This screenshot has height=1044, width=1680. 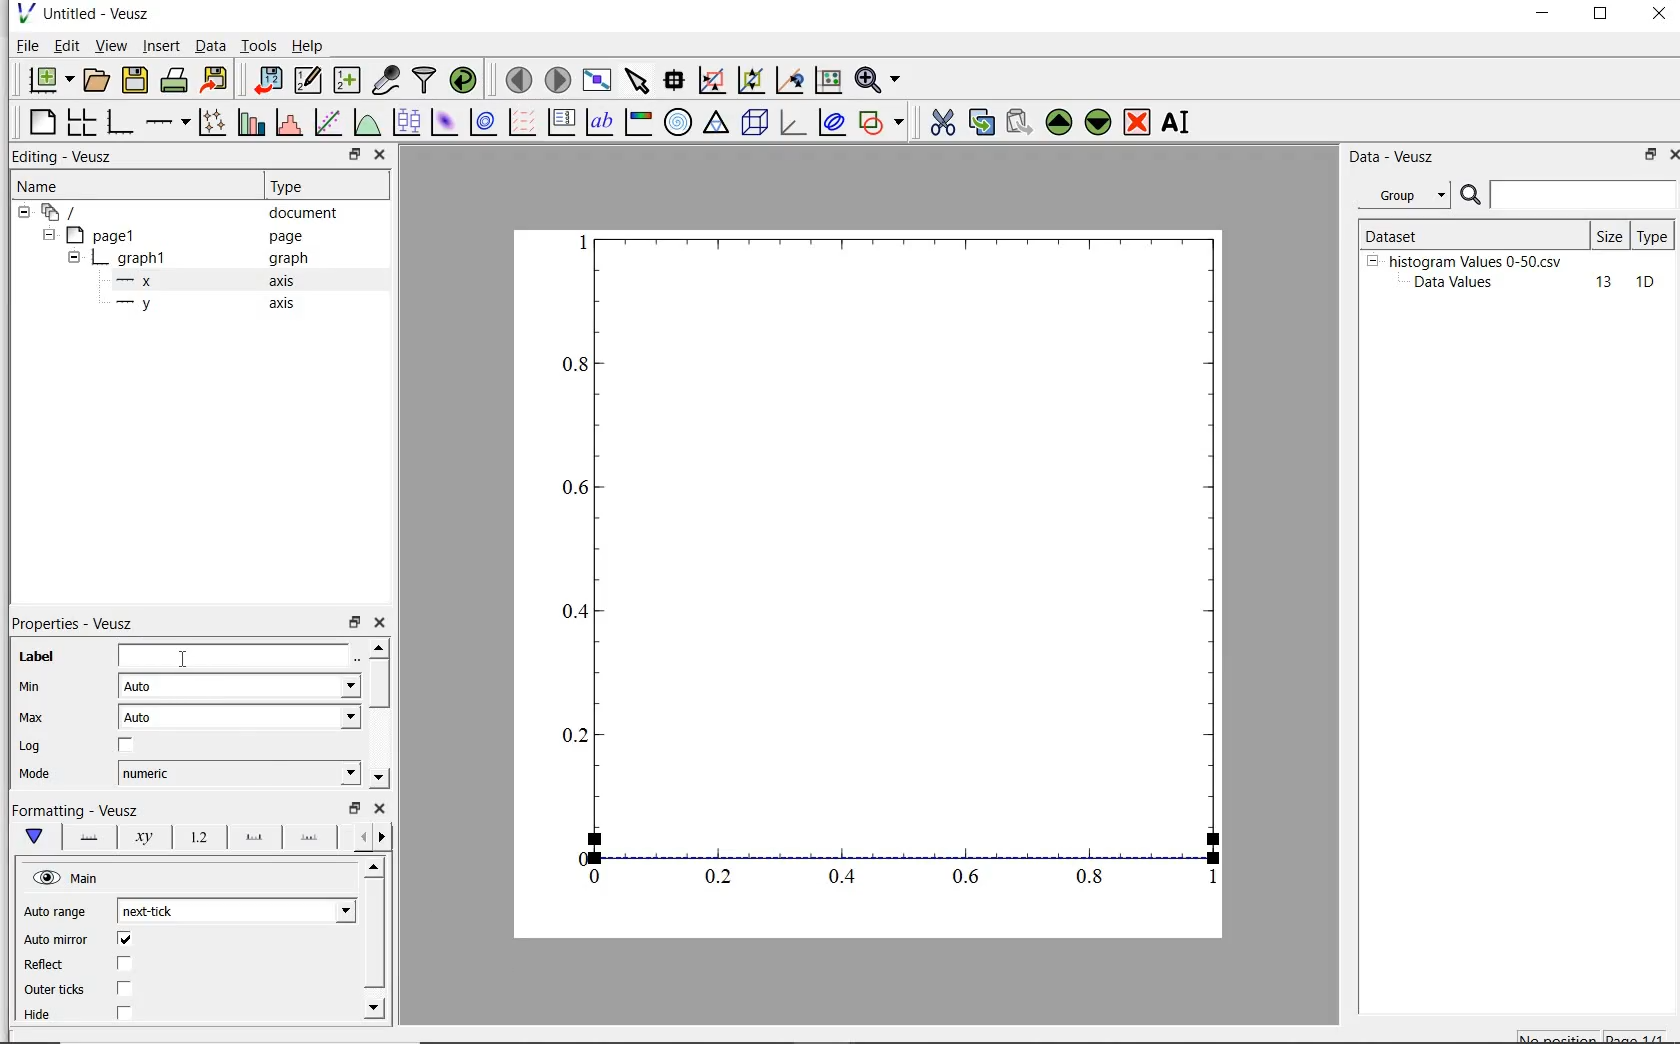 What do you see at coordinates (290, 281) in the screenshot?
I see `axis` at bounding box center [290, 281].